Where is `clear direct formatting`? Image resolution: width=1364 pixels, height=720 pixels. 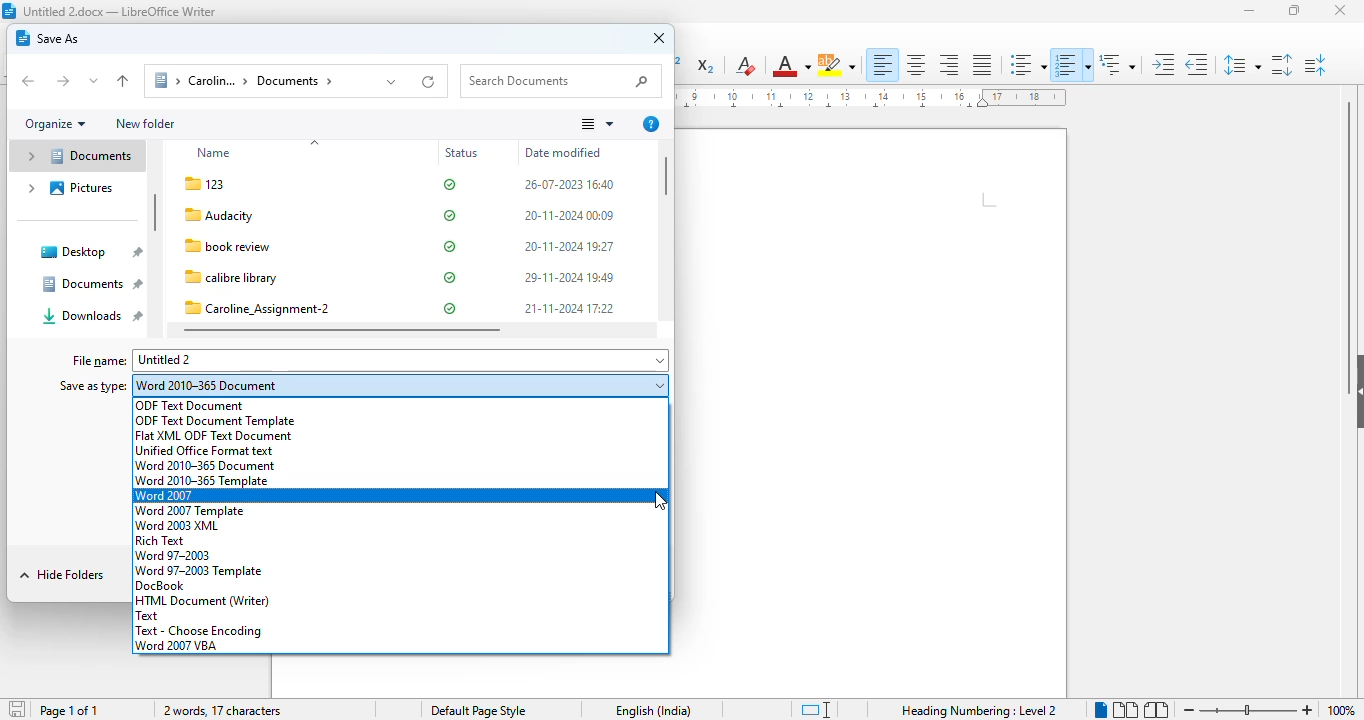 clear direct formatting is located at coordinates (745, 66).